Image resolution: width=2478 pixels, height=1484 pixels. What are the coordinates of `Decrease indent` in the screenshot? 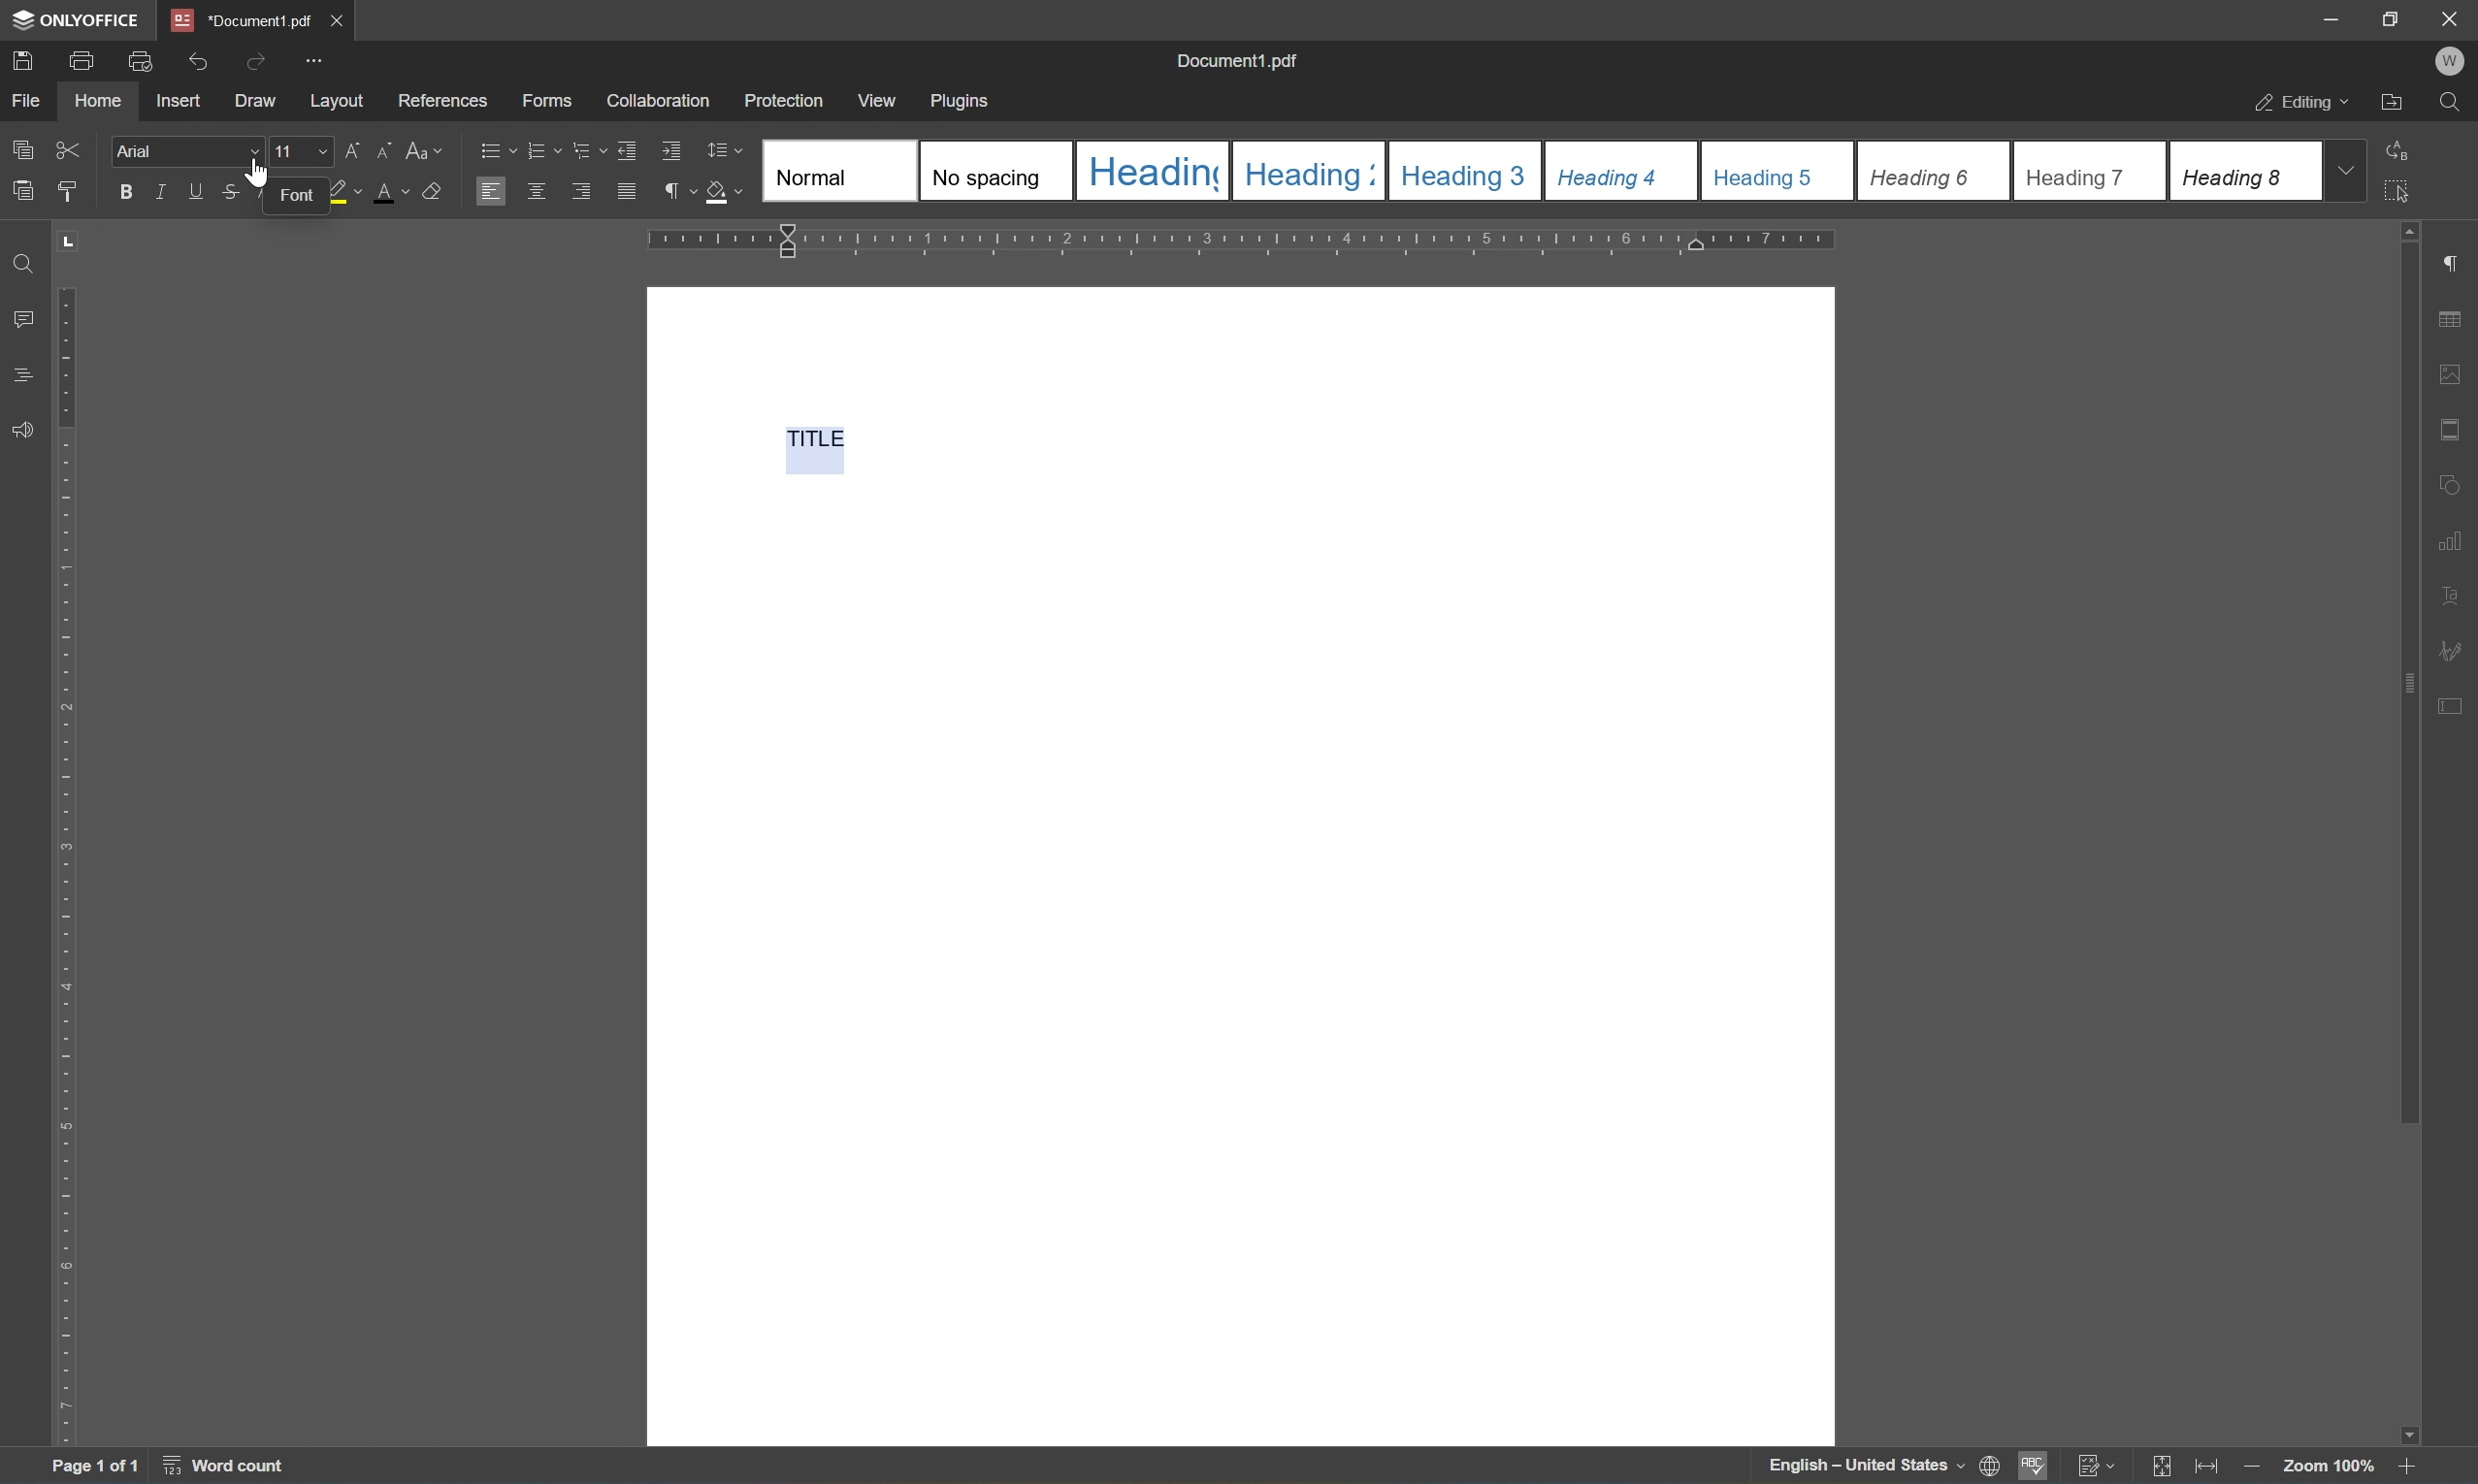 It's located at (627, 149).